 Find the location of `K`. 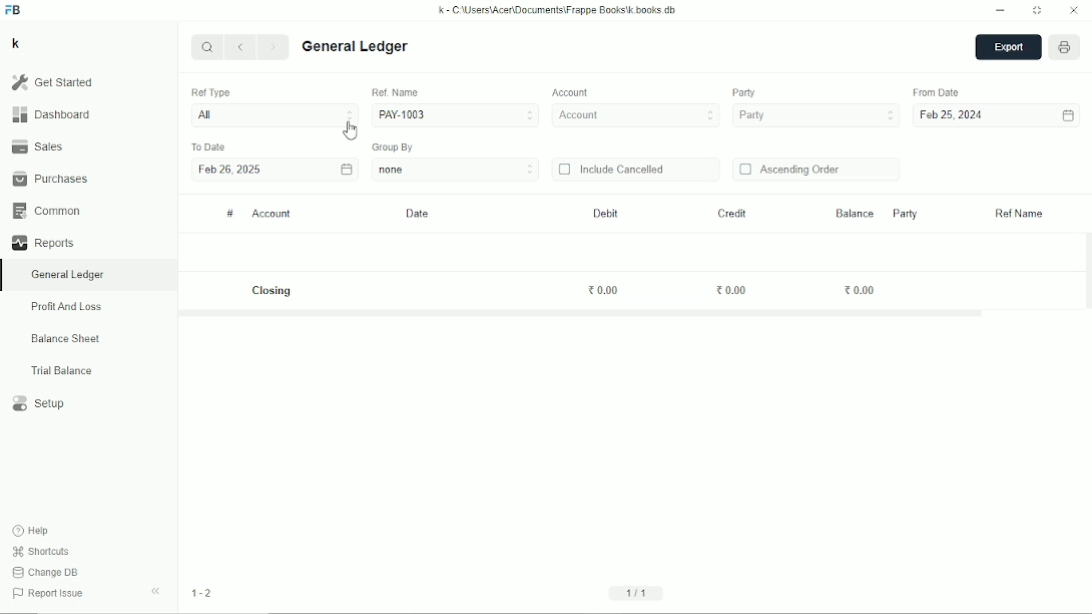

K is located at coordinates (16, 43).